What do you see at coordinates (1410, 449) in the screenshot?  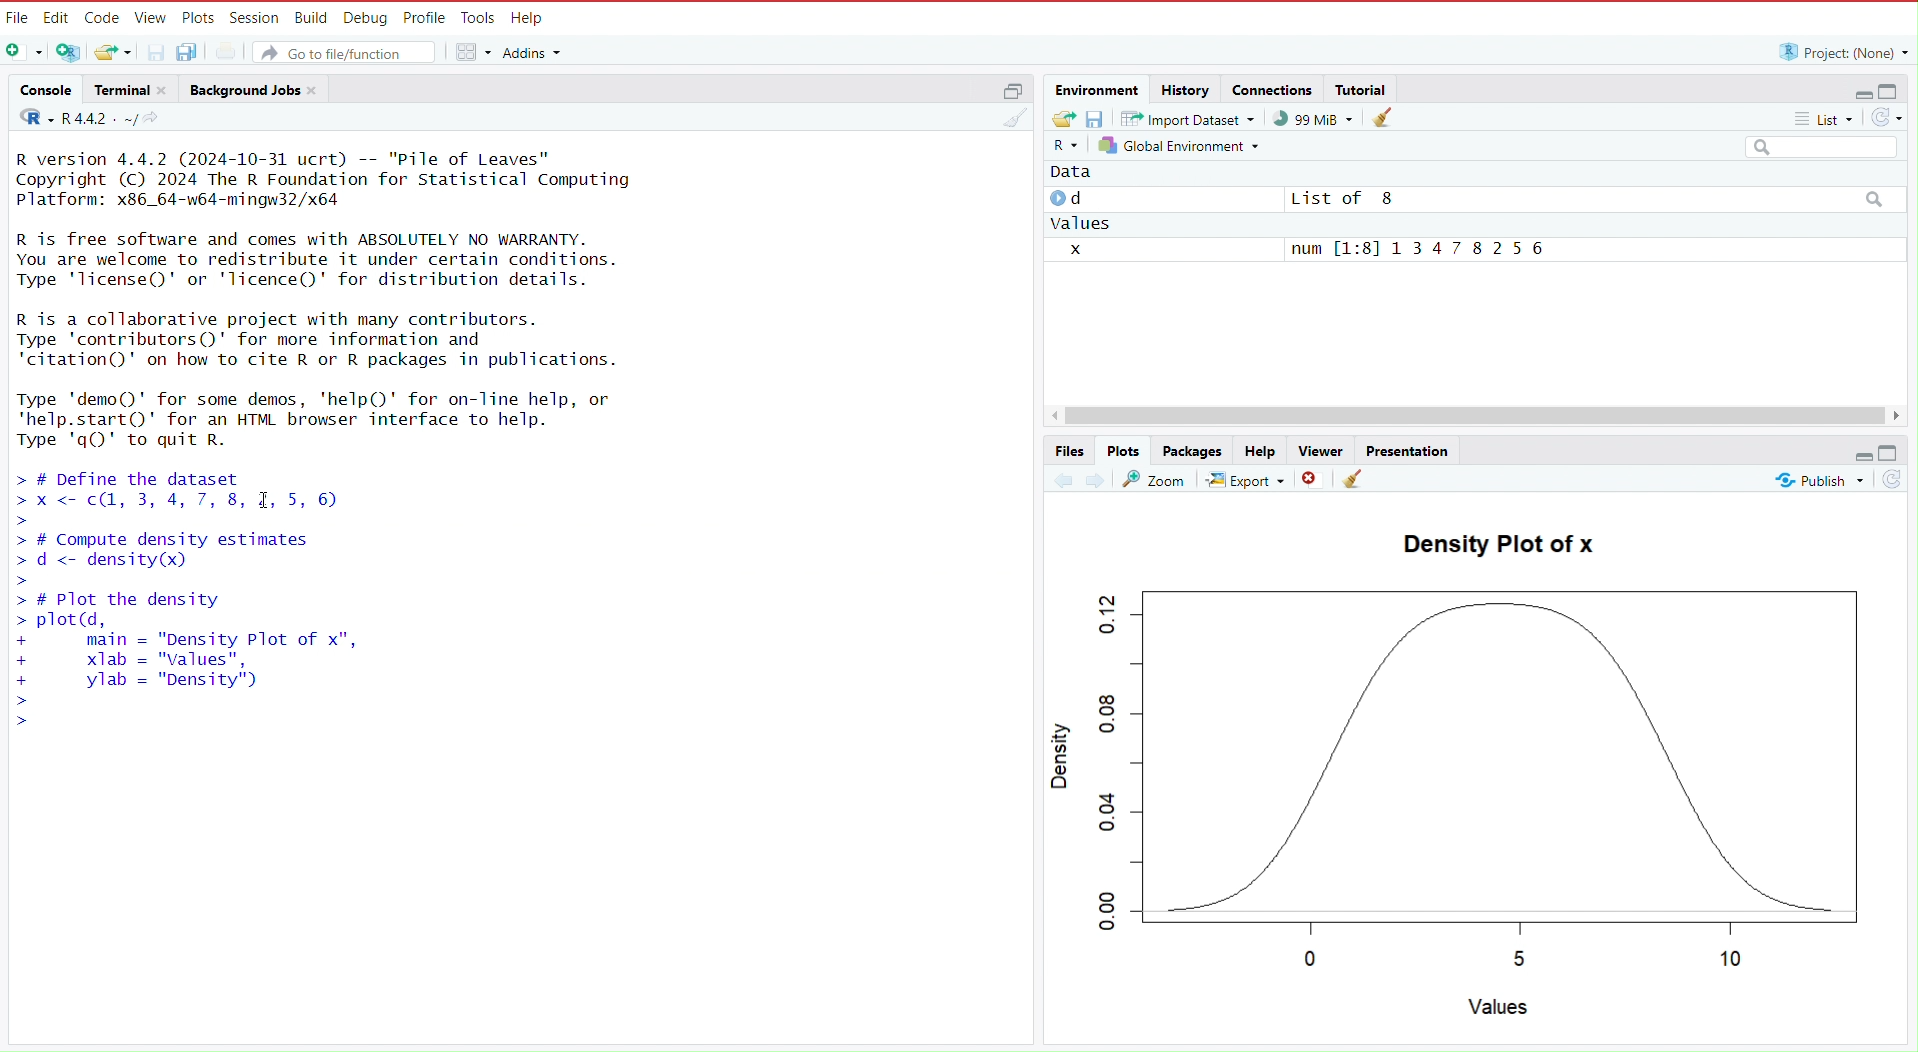 I see `presentation` at bounding box center [1410, 449].